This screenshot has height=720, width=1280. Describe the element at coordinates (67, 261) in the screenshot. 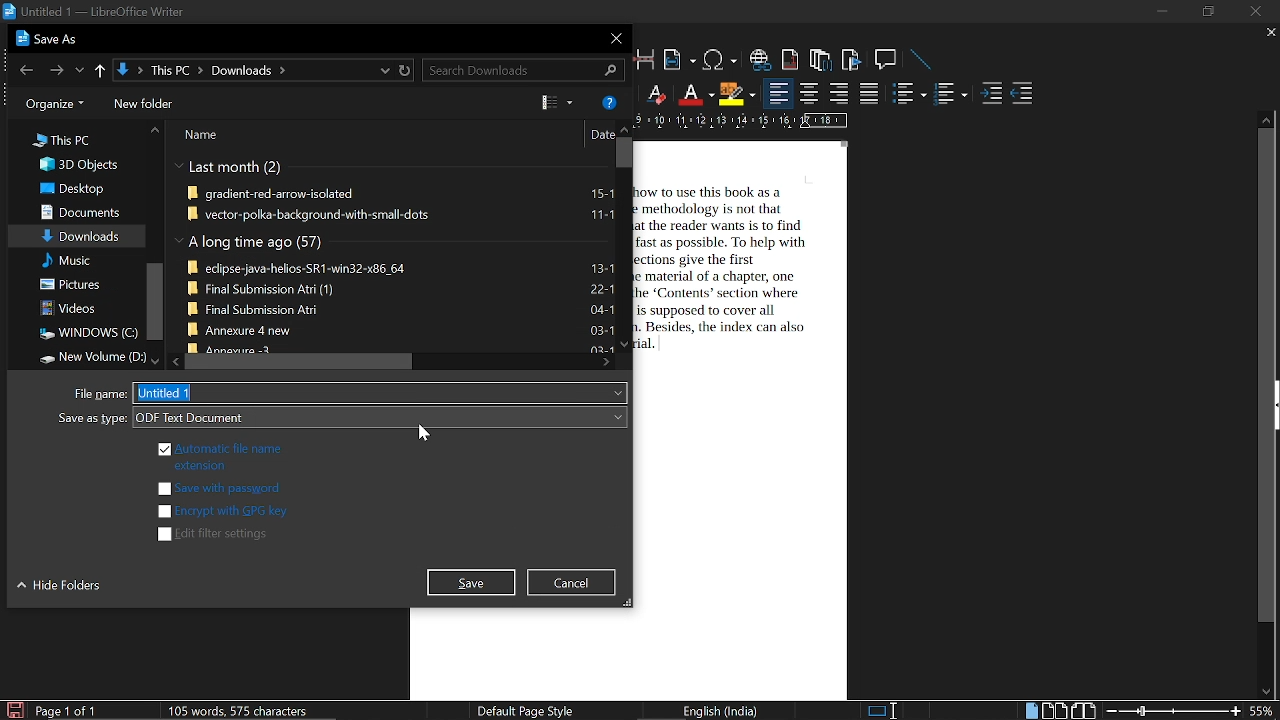

I see `Music` at that location.